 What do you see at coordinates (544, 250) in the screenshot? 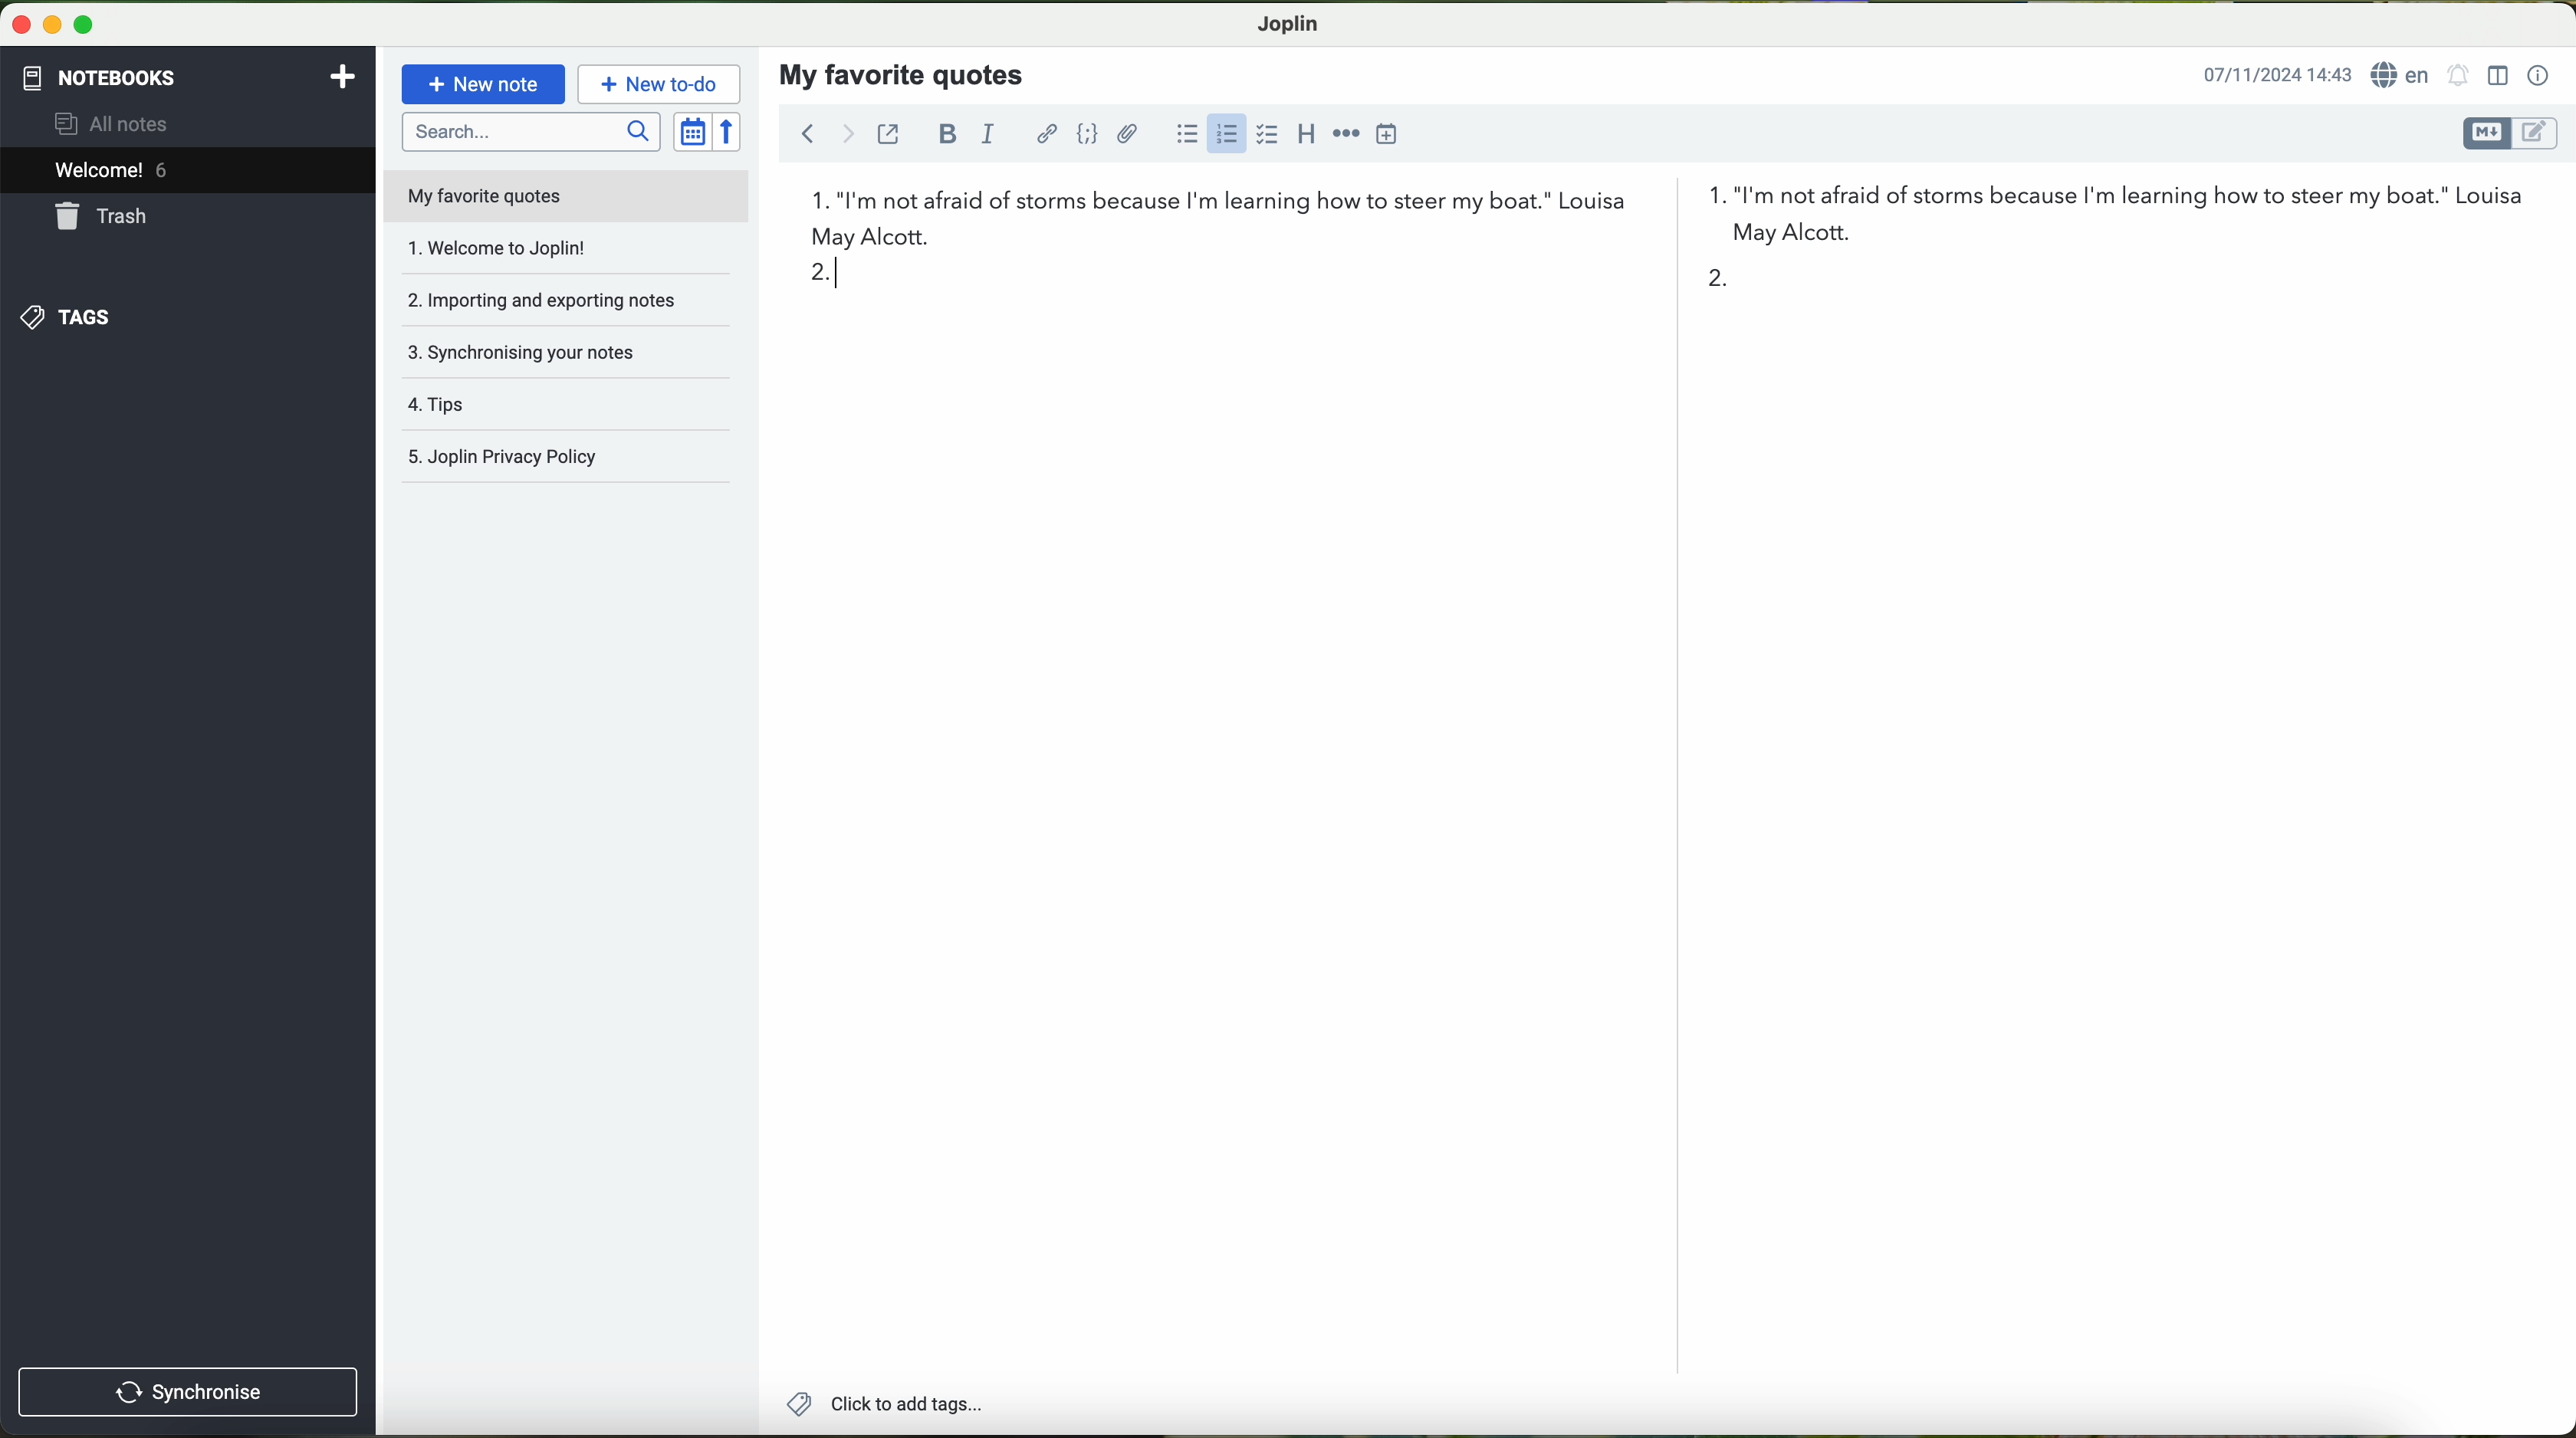
I see `welcome to joplin` at bounding box center [544, 250].